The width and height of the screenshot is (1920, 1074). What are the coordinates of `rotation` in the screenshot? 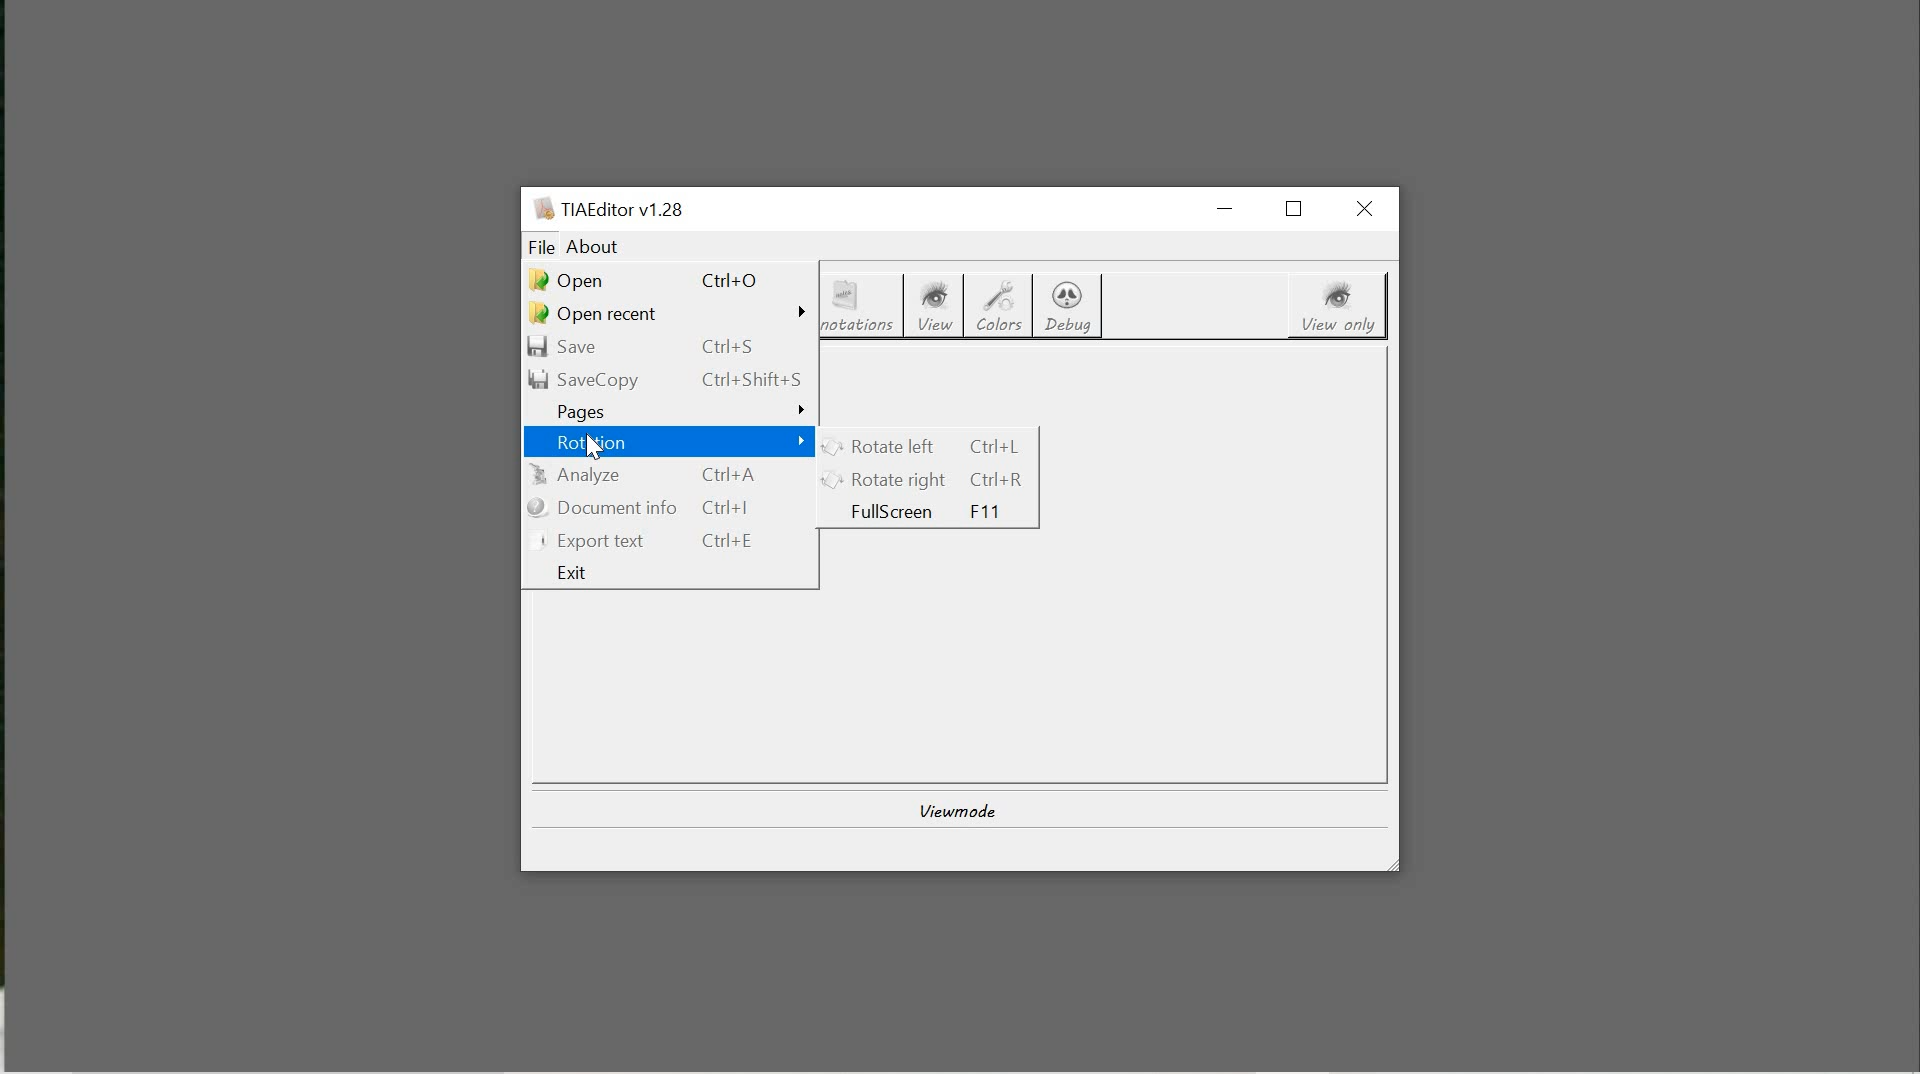 It's located at (672, 445).